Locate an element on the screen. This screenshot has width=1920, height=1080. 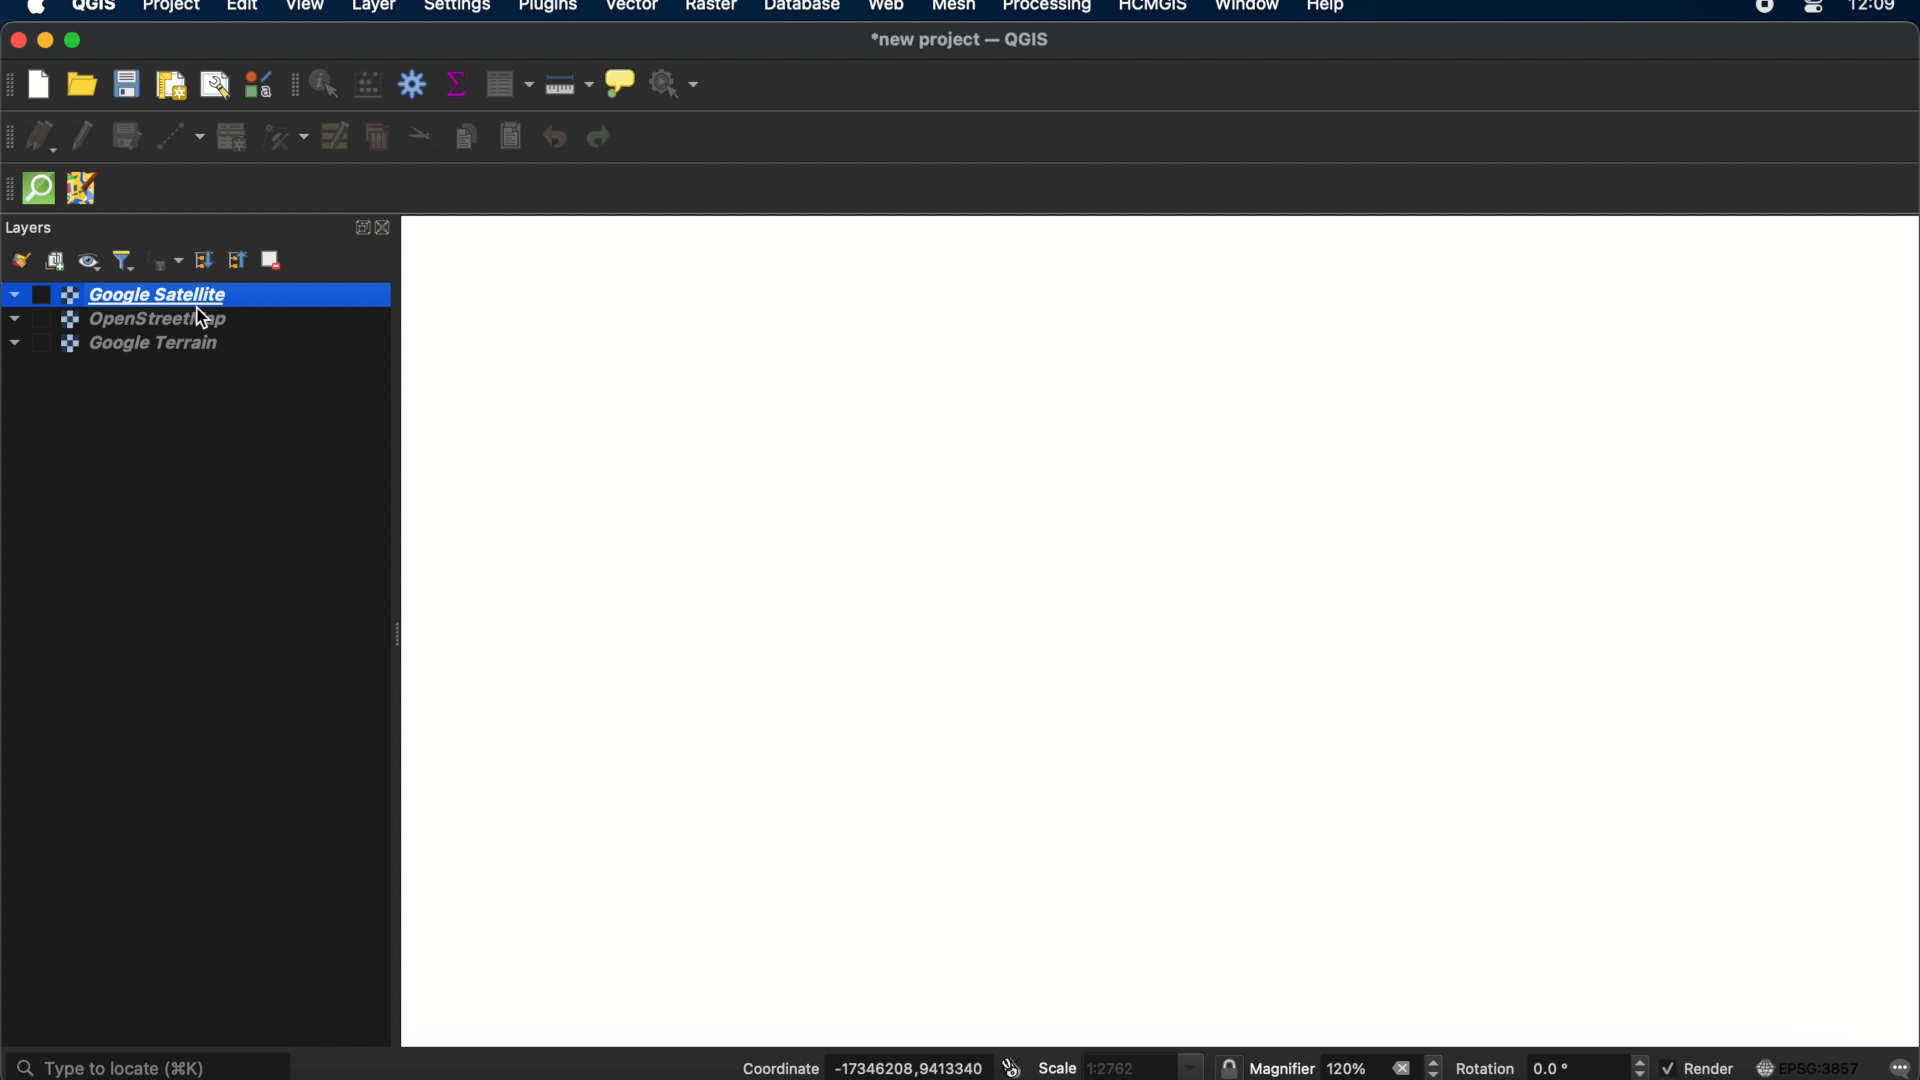
12.09 is located at coordinates (1880, 8).